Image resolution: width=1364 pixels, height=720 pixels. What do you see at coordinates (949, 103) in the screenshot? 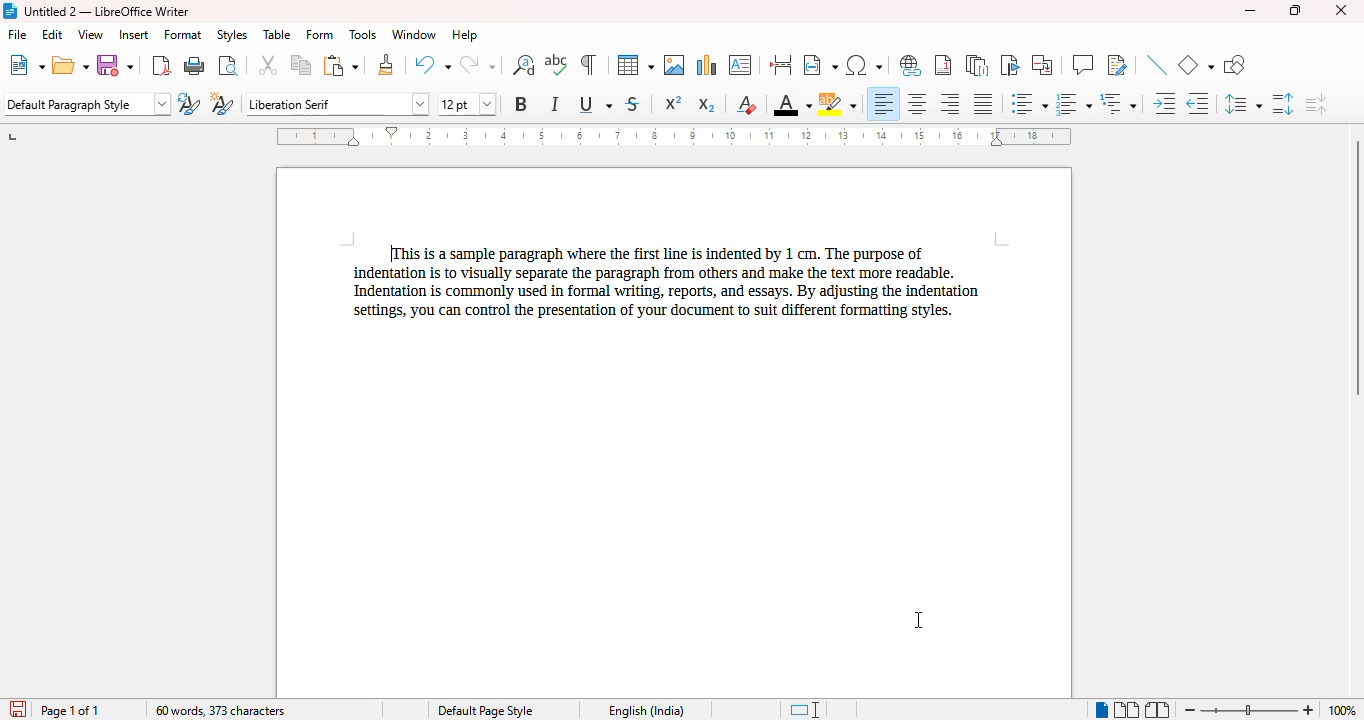
I see `align right` at bounding box center [949, 103].